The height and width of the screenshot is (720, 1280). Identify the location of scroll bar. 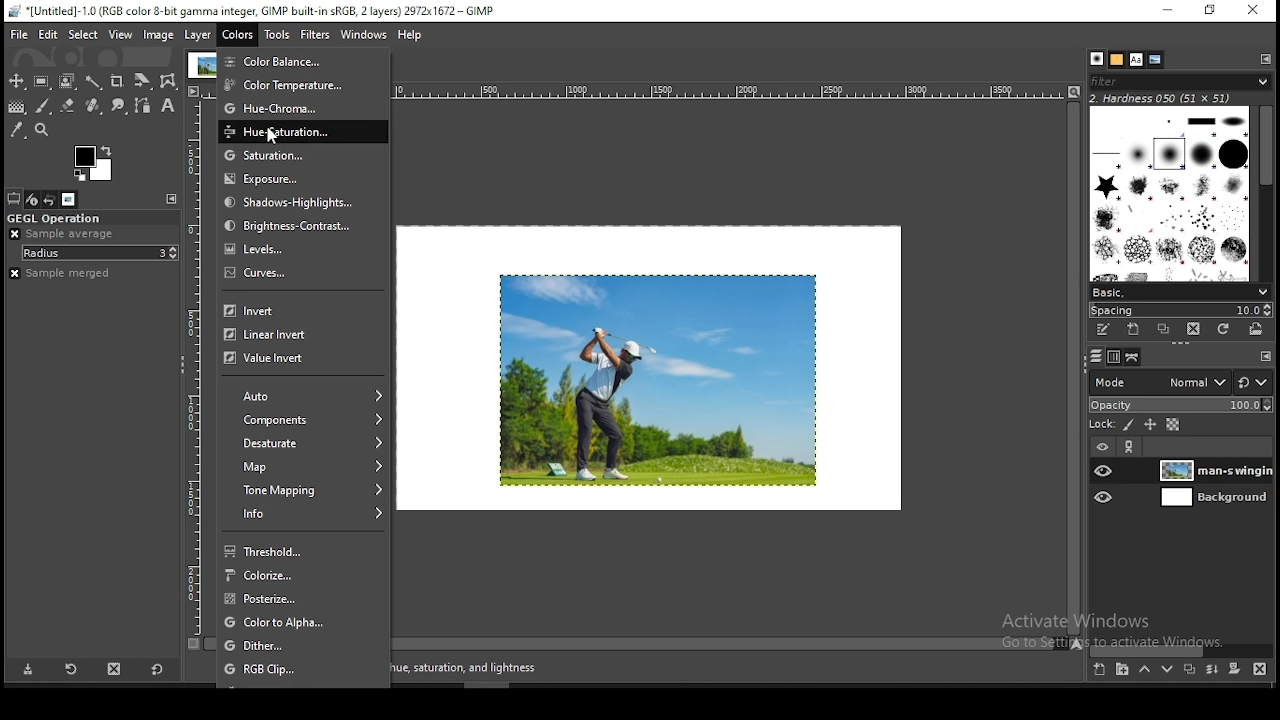
(1188, 651).